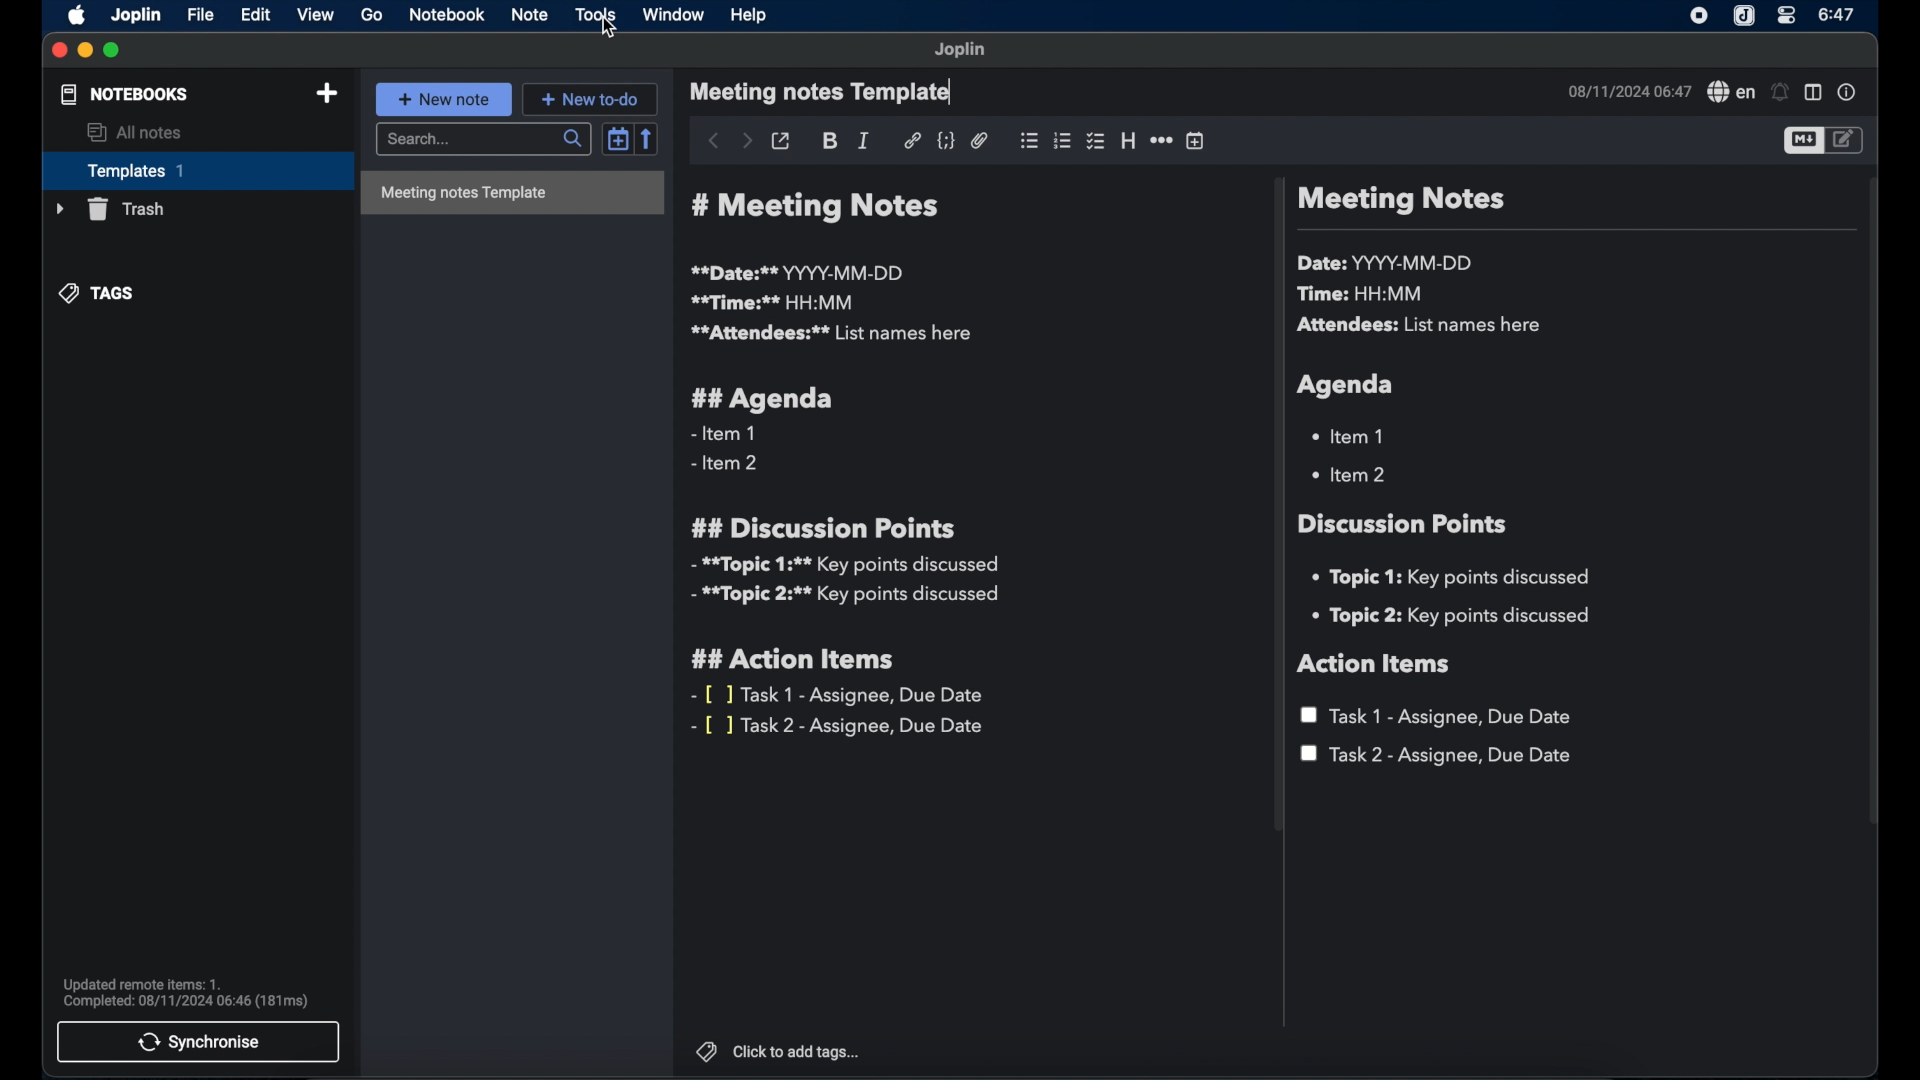 This screenshot has height=1080, width=1920. Describe the element at coordinates (830, 142) in the screenshot. I see `bold` at that location.